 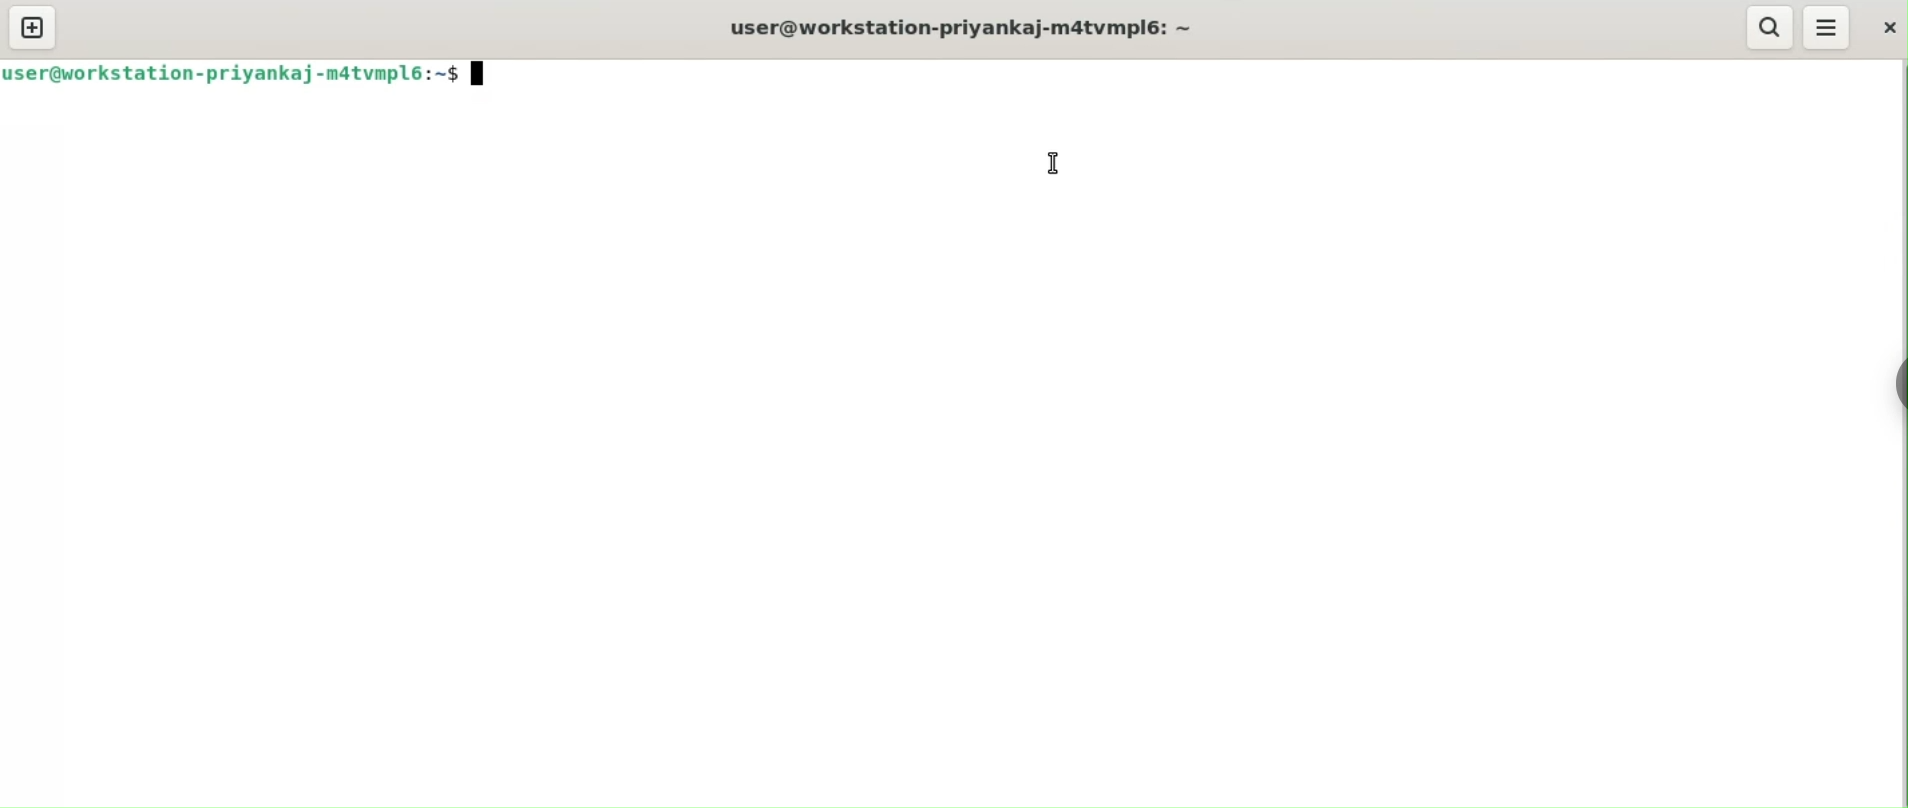 What do you see at coordinates (483, 78) in the screenshot?
I see `Cursor` at bounding box center [483, 78].